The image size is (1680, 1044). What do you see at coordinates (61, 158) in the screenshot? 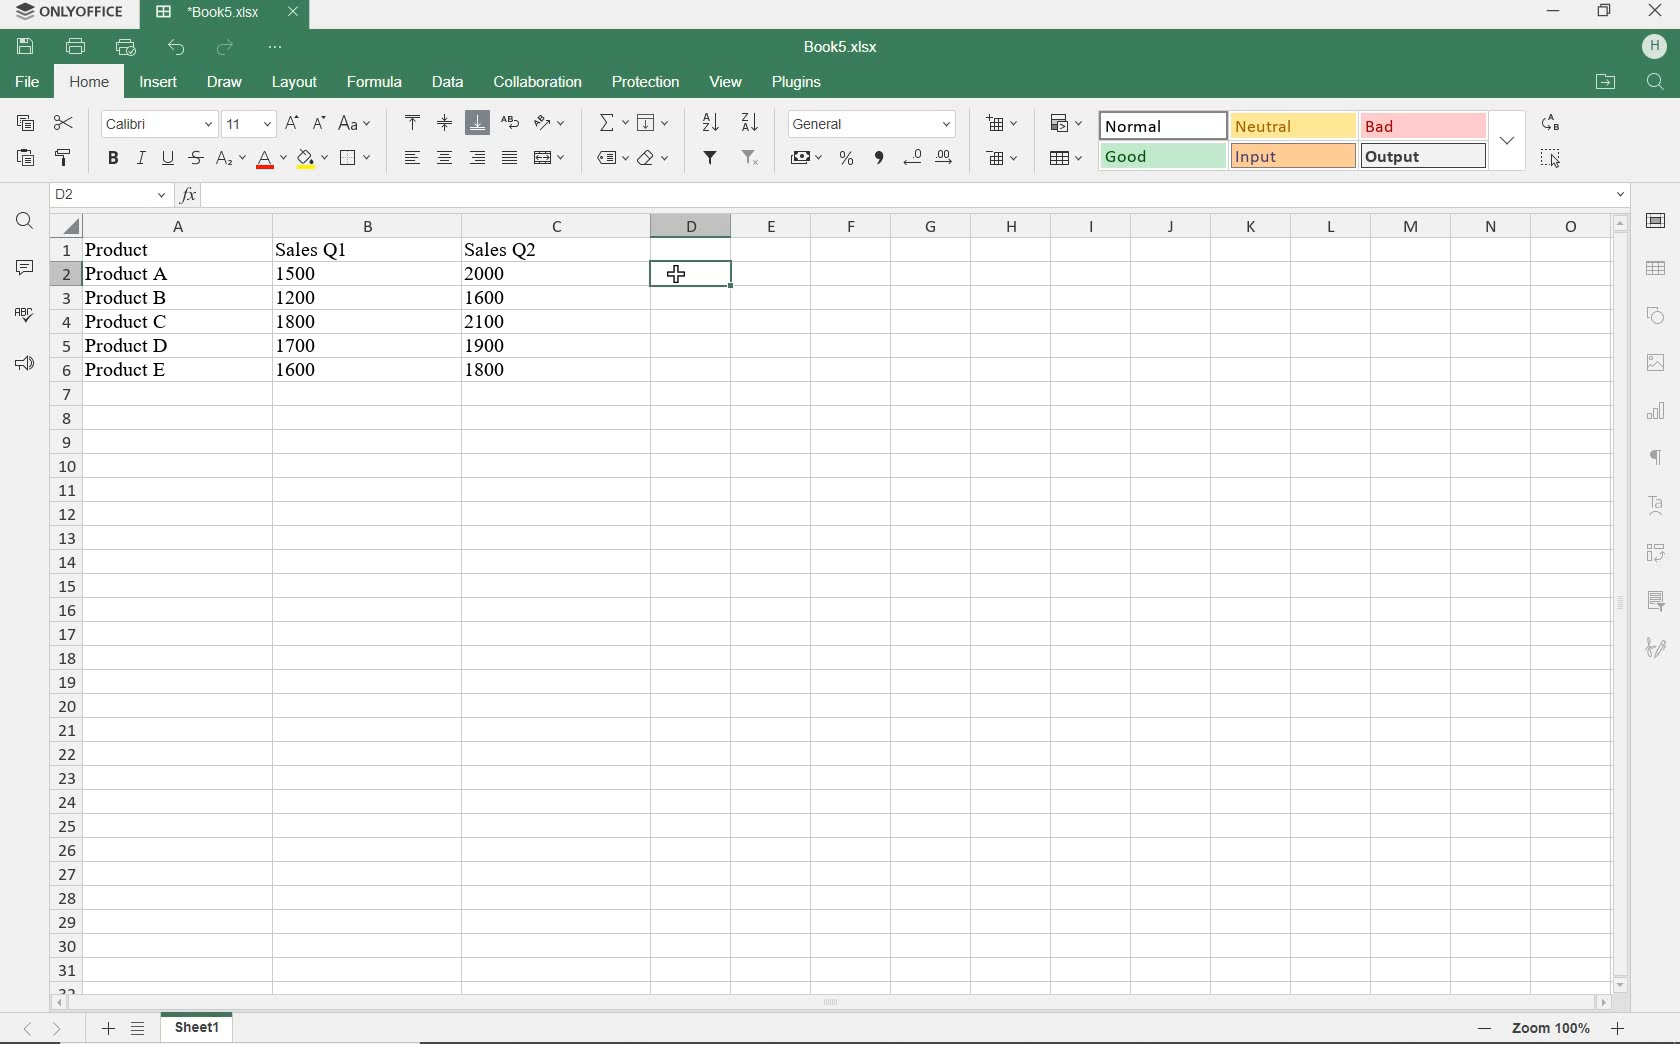
I see `copy style` at bounding box center [61, 158].